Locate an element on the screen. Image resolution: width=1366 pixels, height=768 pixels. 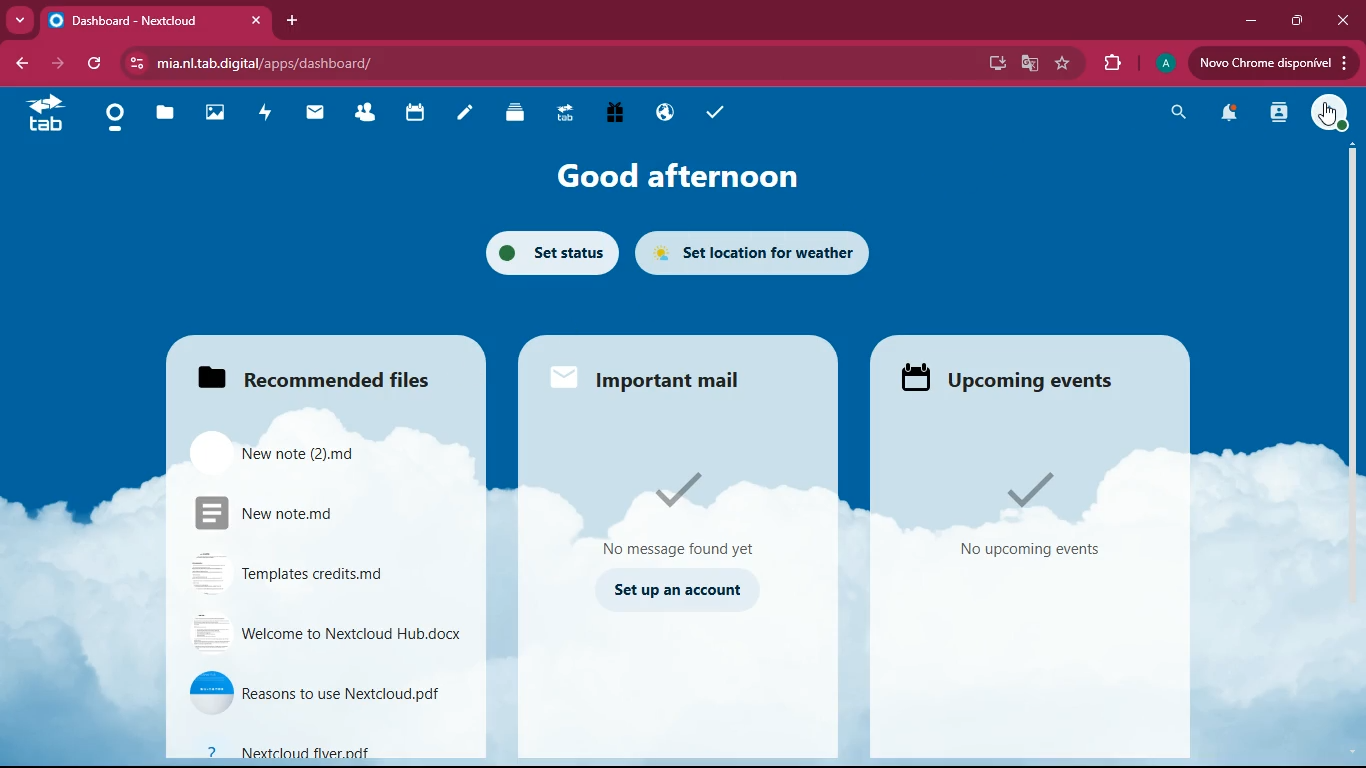
tab is located at coordinates (154, 21).